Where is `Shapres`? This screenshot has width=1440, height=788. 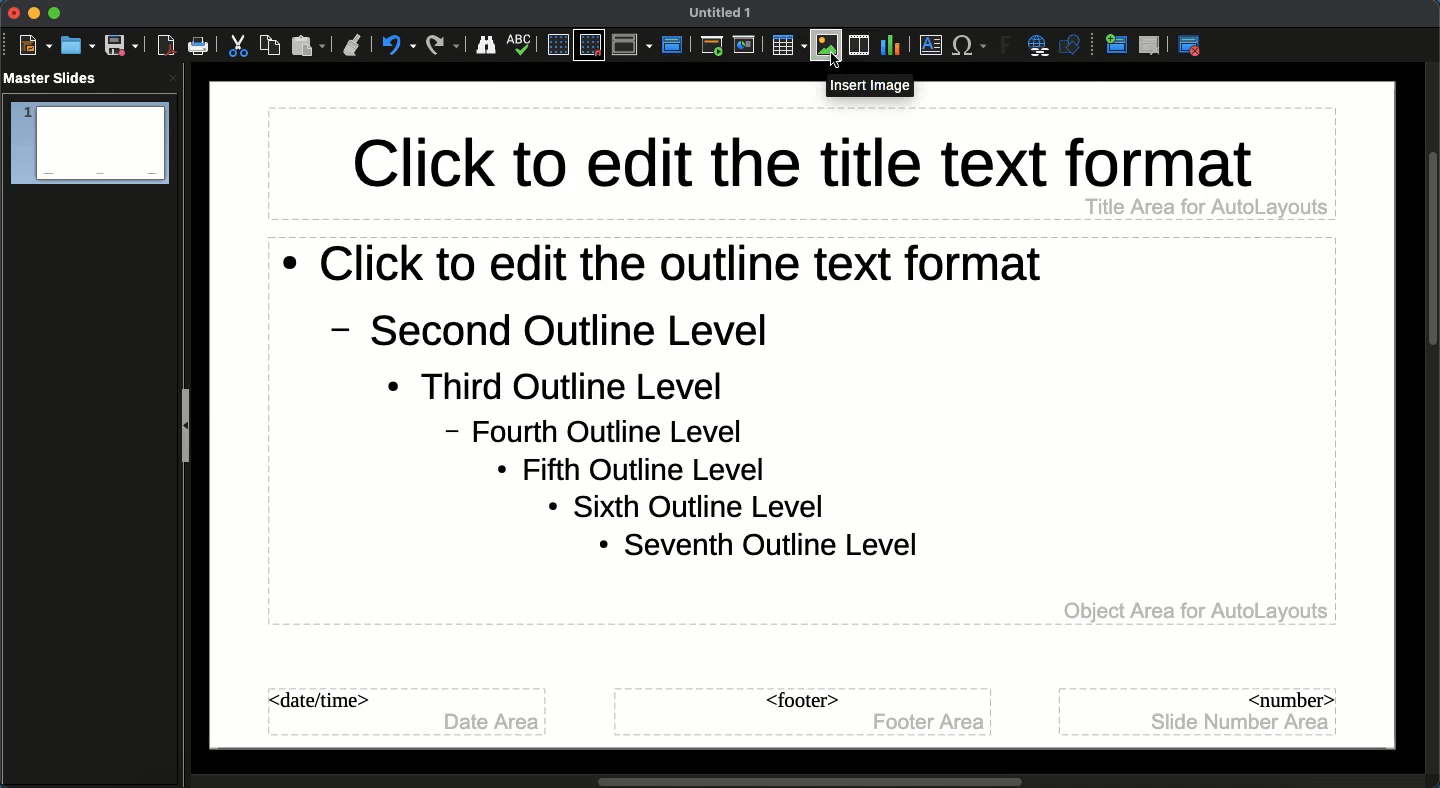 Shapres is located at coordinates (1074, 45).